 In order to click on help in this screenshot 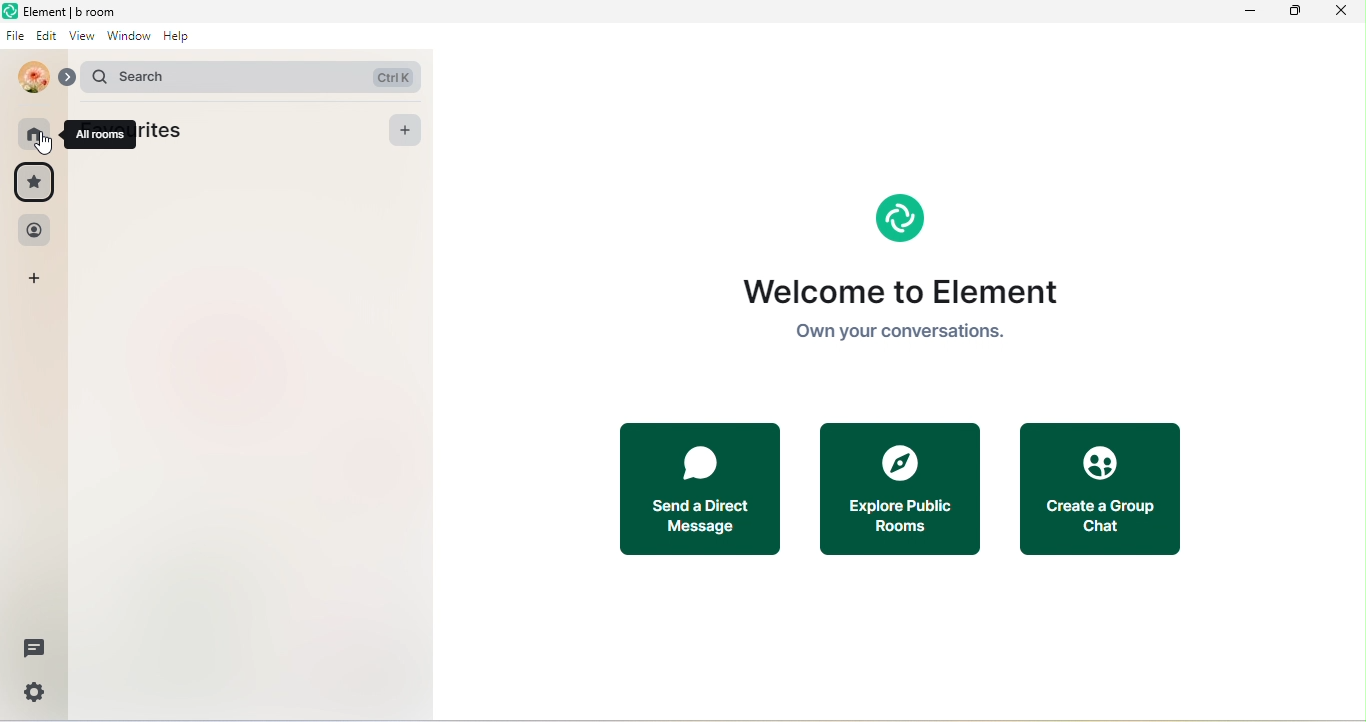, I will do `click(183, 42)`.